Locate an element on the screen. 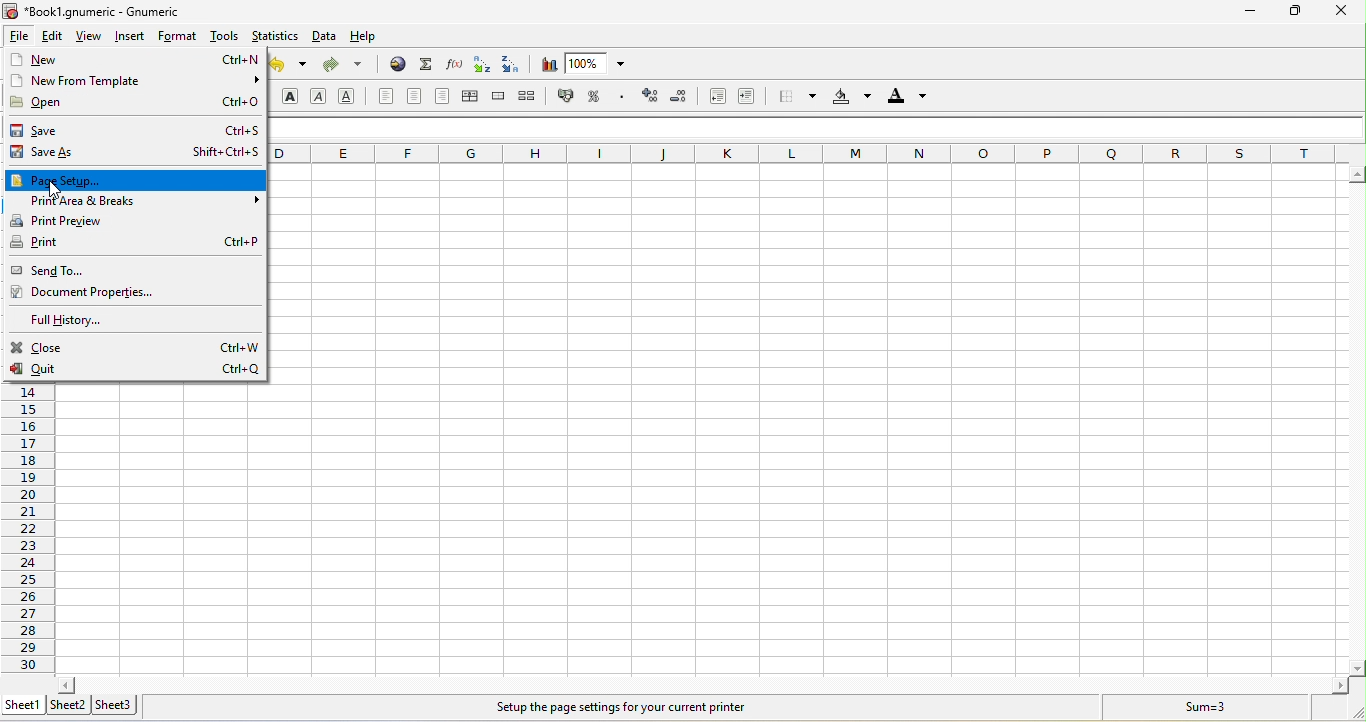  save is located at coordinates (137, 132).